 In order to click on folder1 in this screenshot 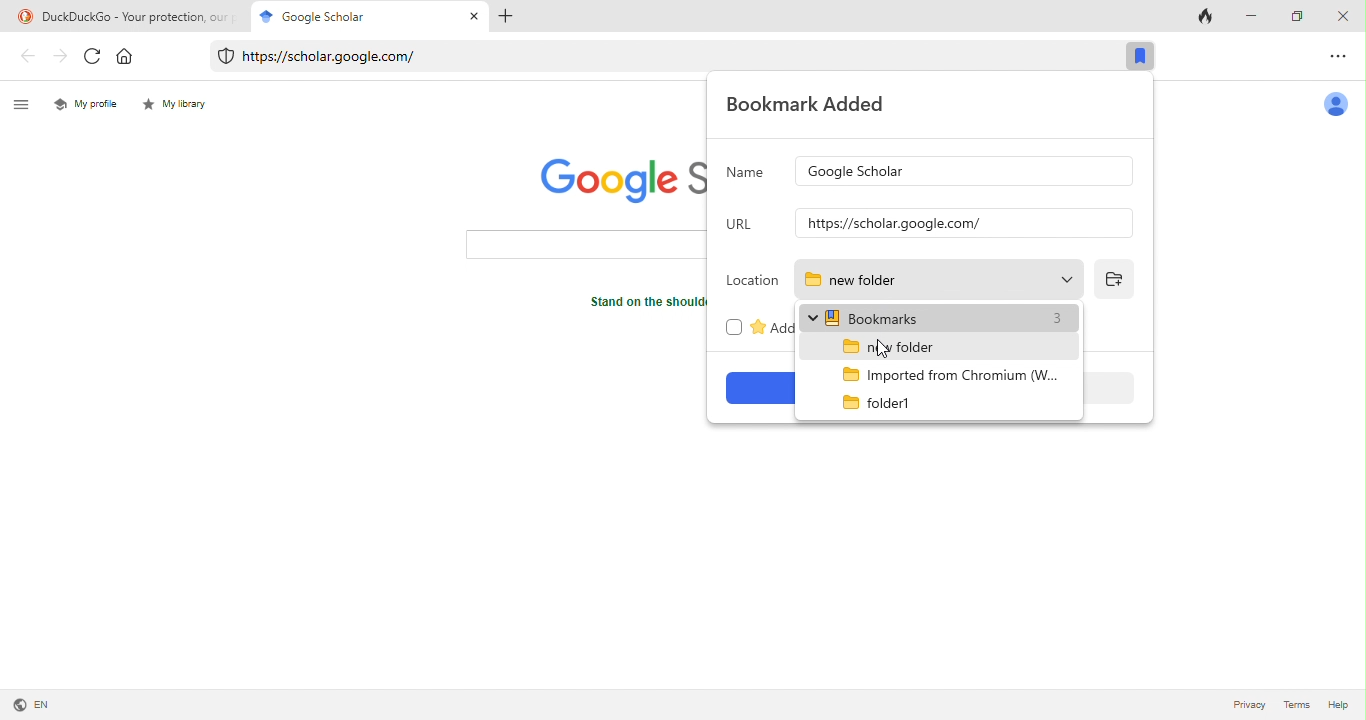, I will do `click(888, 401)`.